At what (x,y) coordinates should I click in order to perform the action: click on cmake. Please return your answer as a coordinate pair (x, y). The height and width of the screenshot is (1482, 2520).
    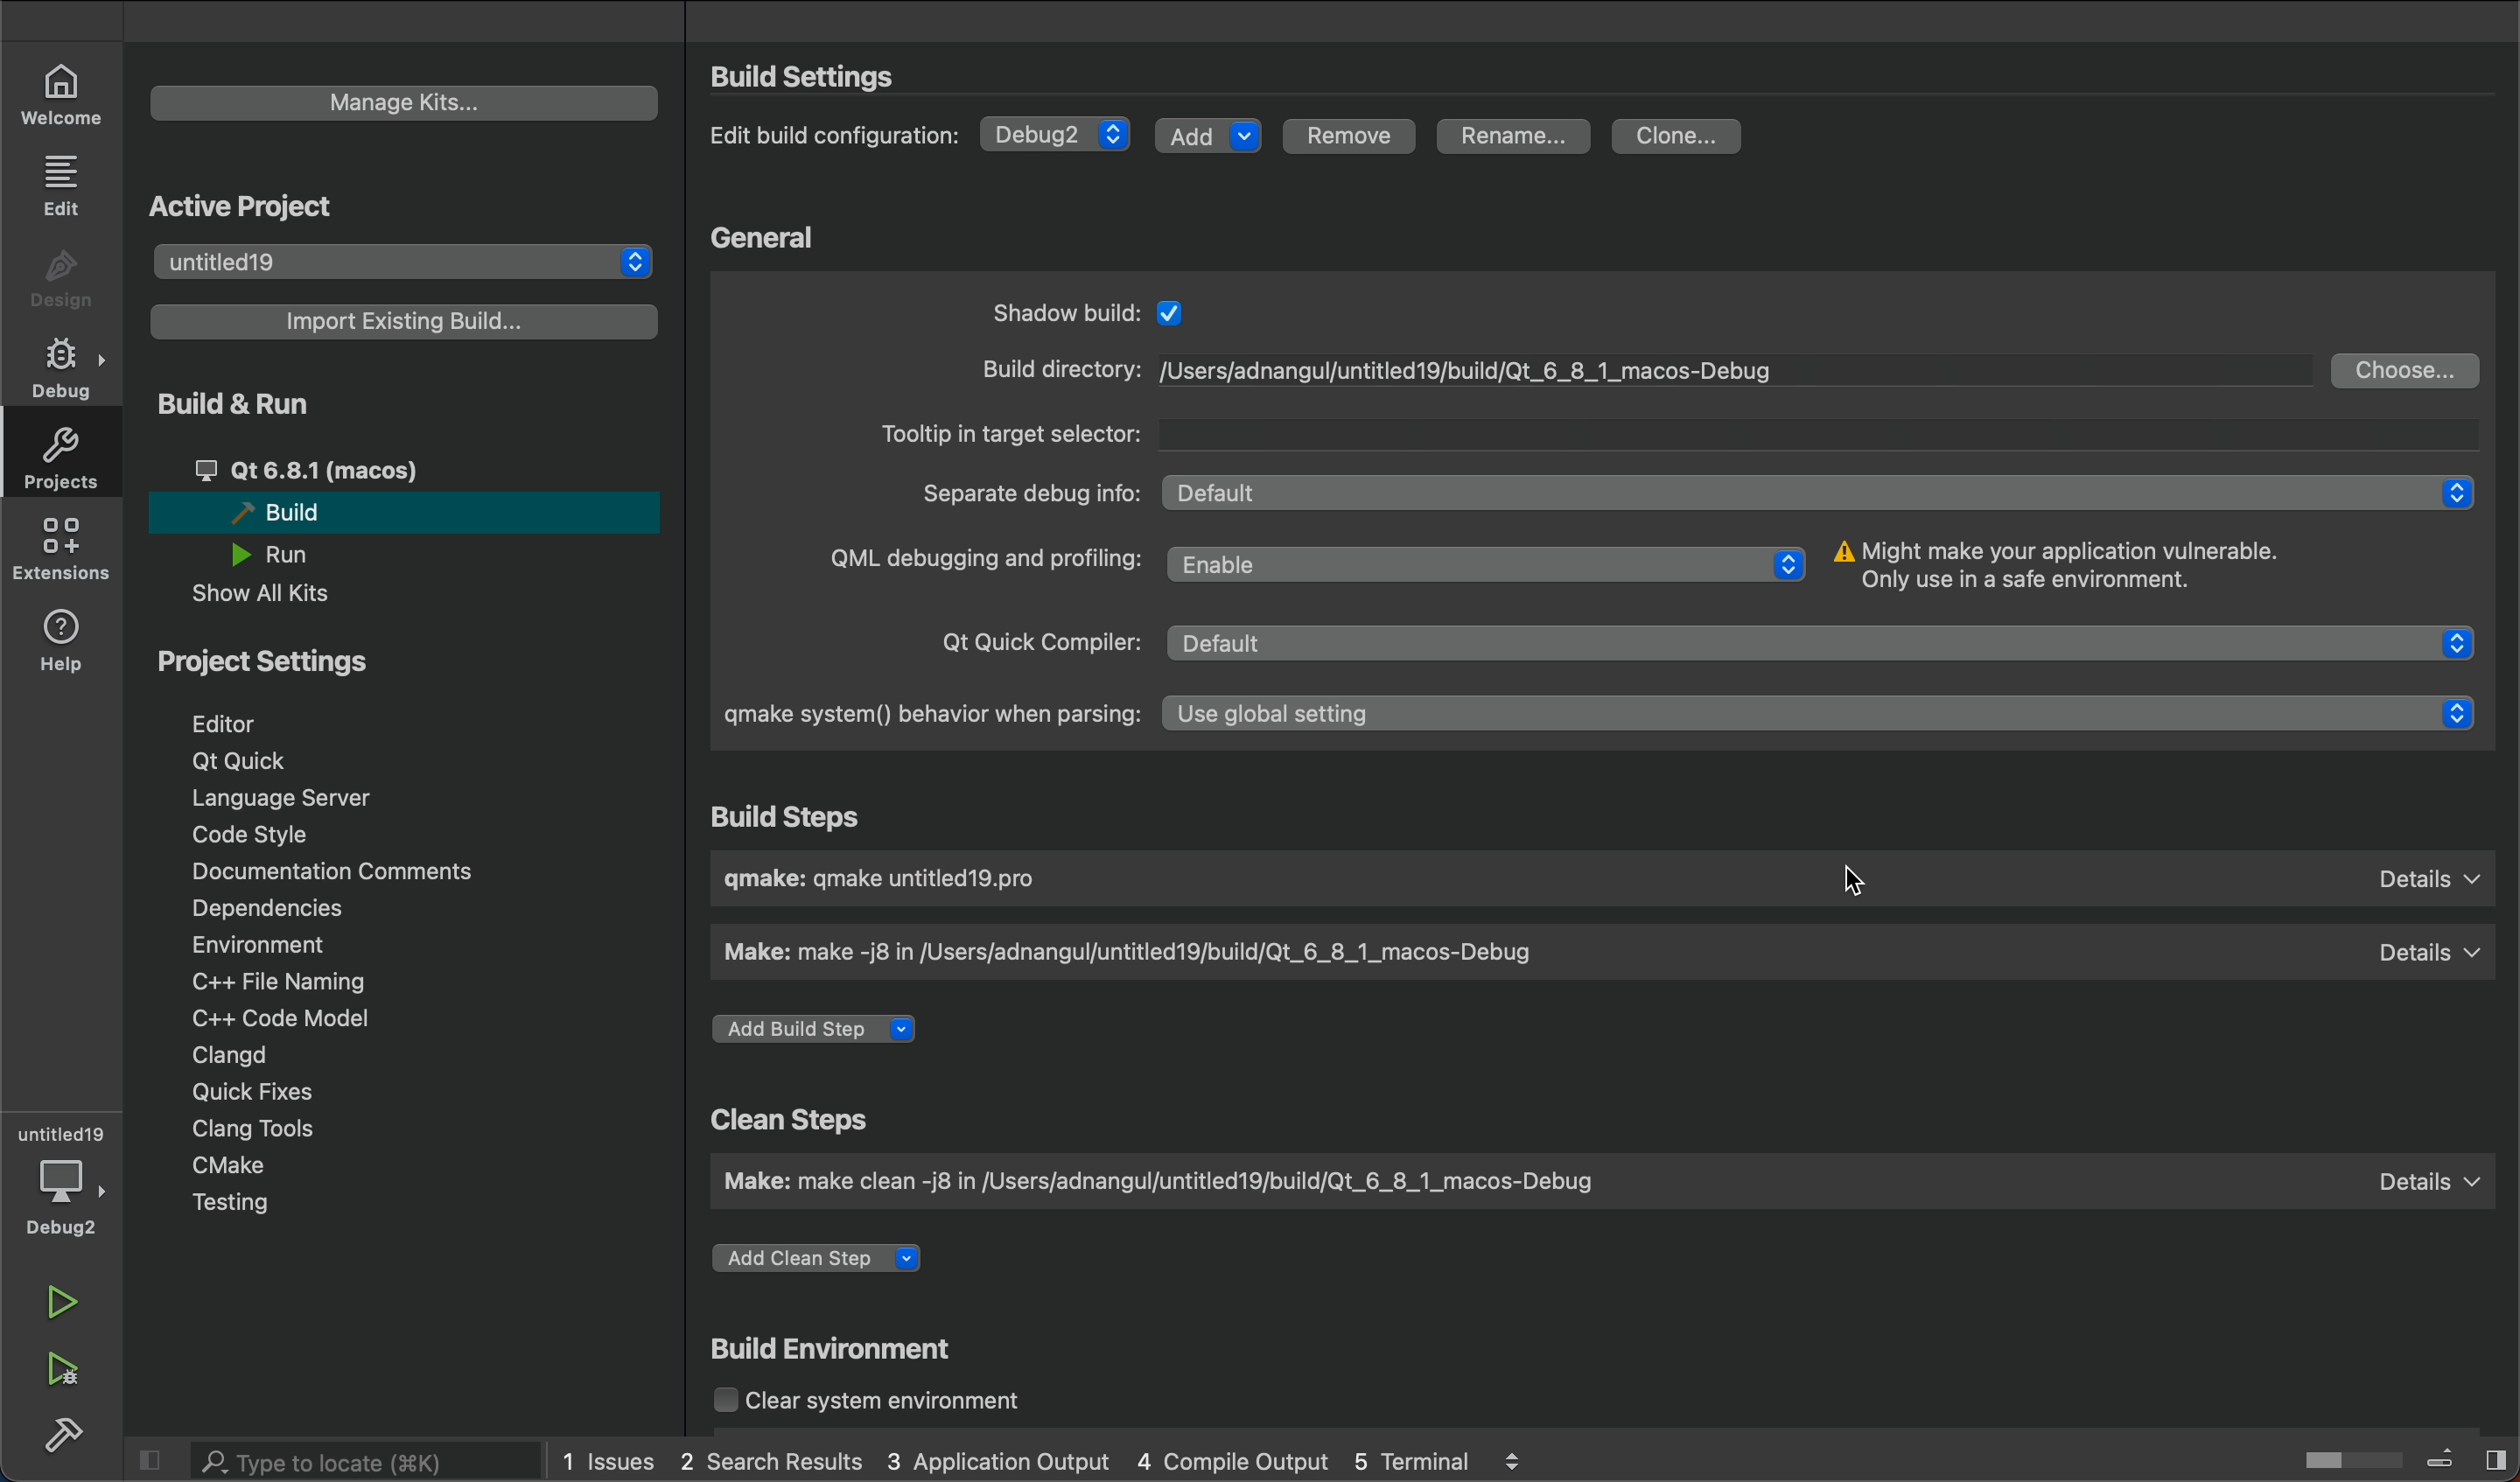
    Looking at the image, I should click on (242, 1168).